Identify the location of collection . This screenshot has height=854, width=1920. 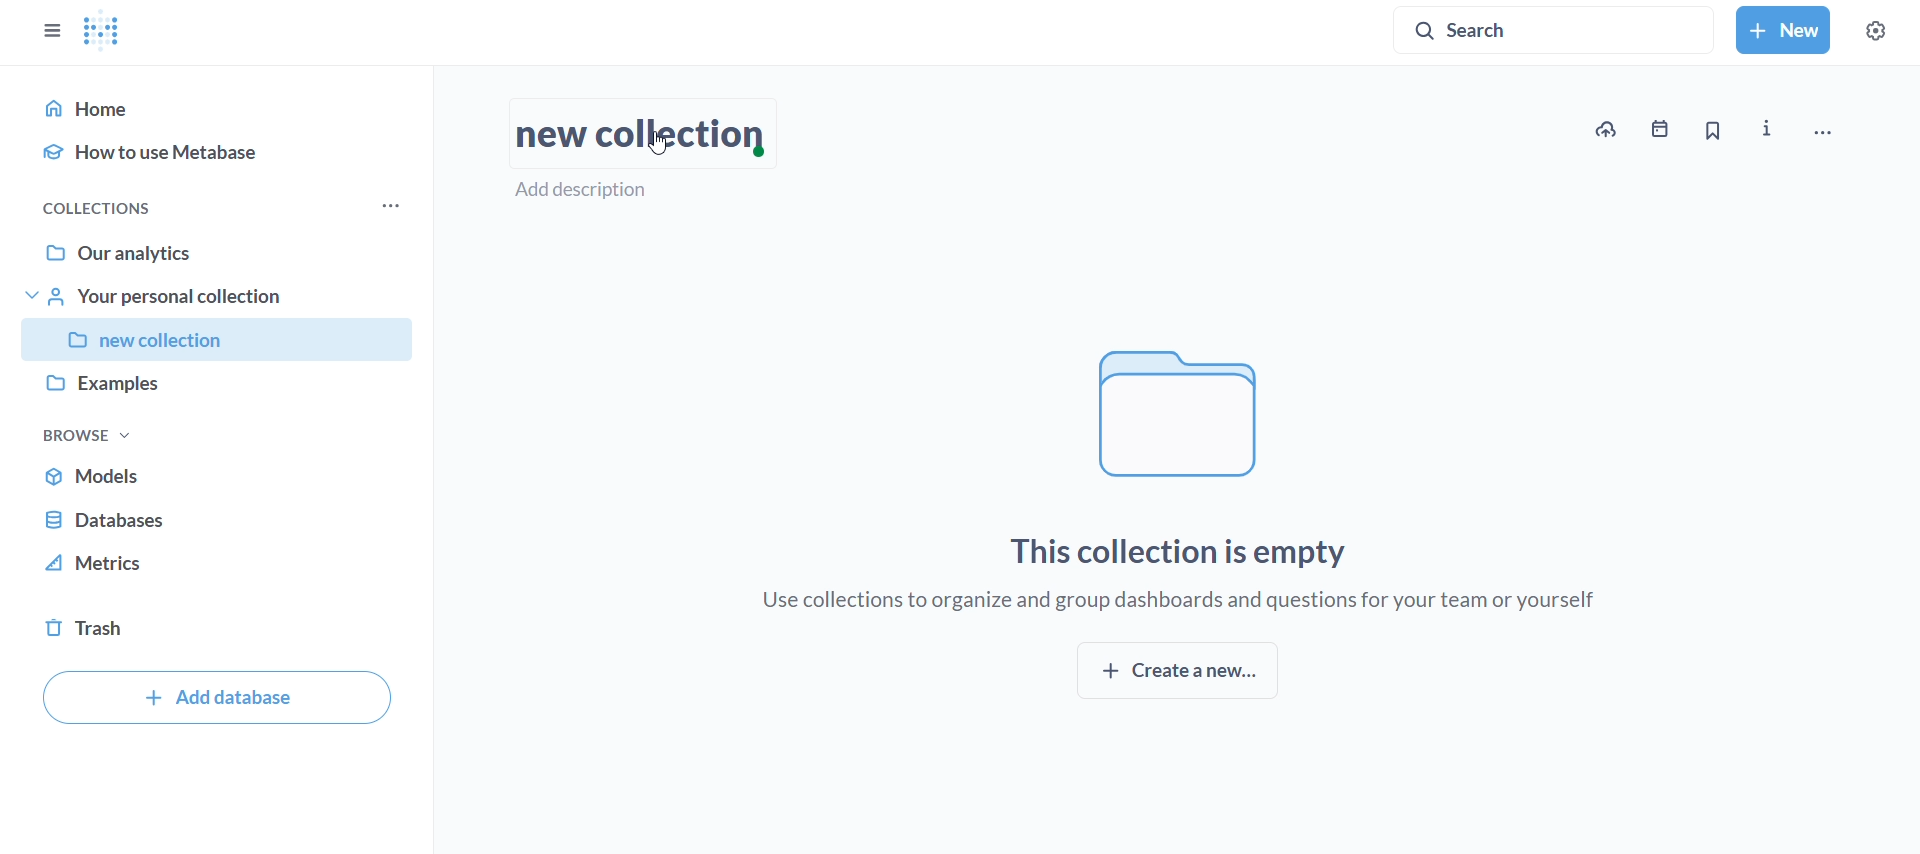
(219, 341).